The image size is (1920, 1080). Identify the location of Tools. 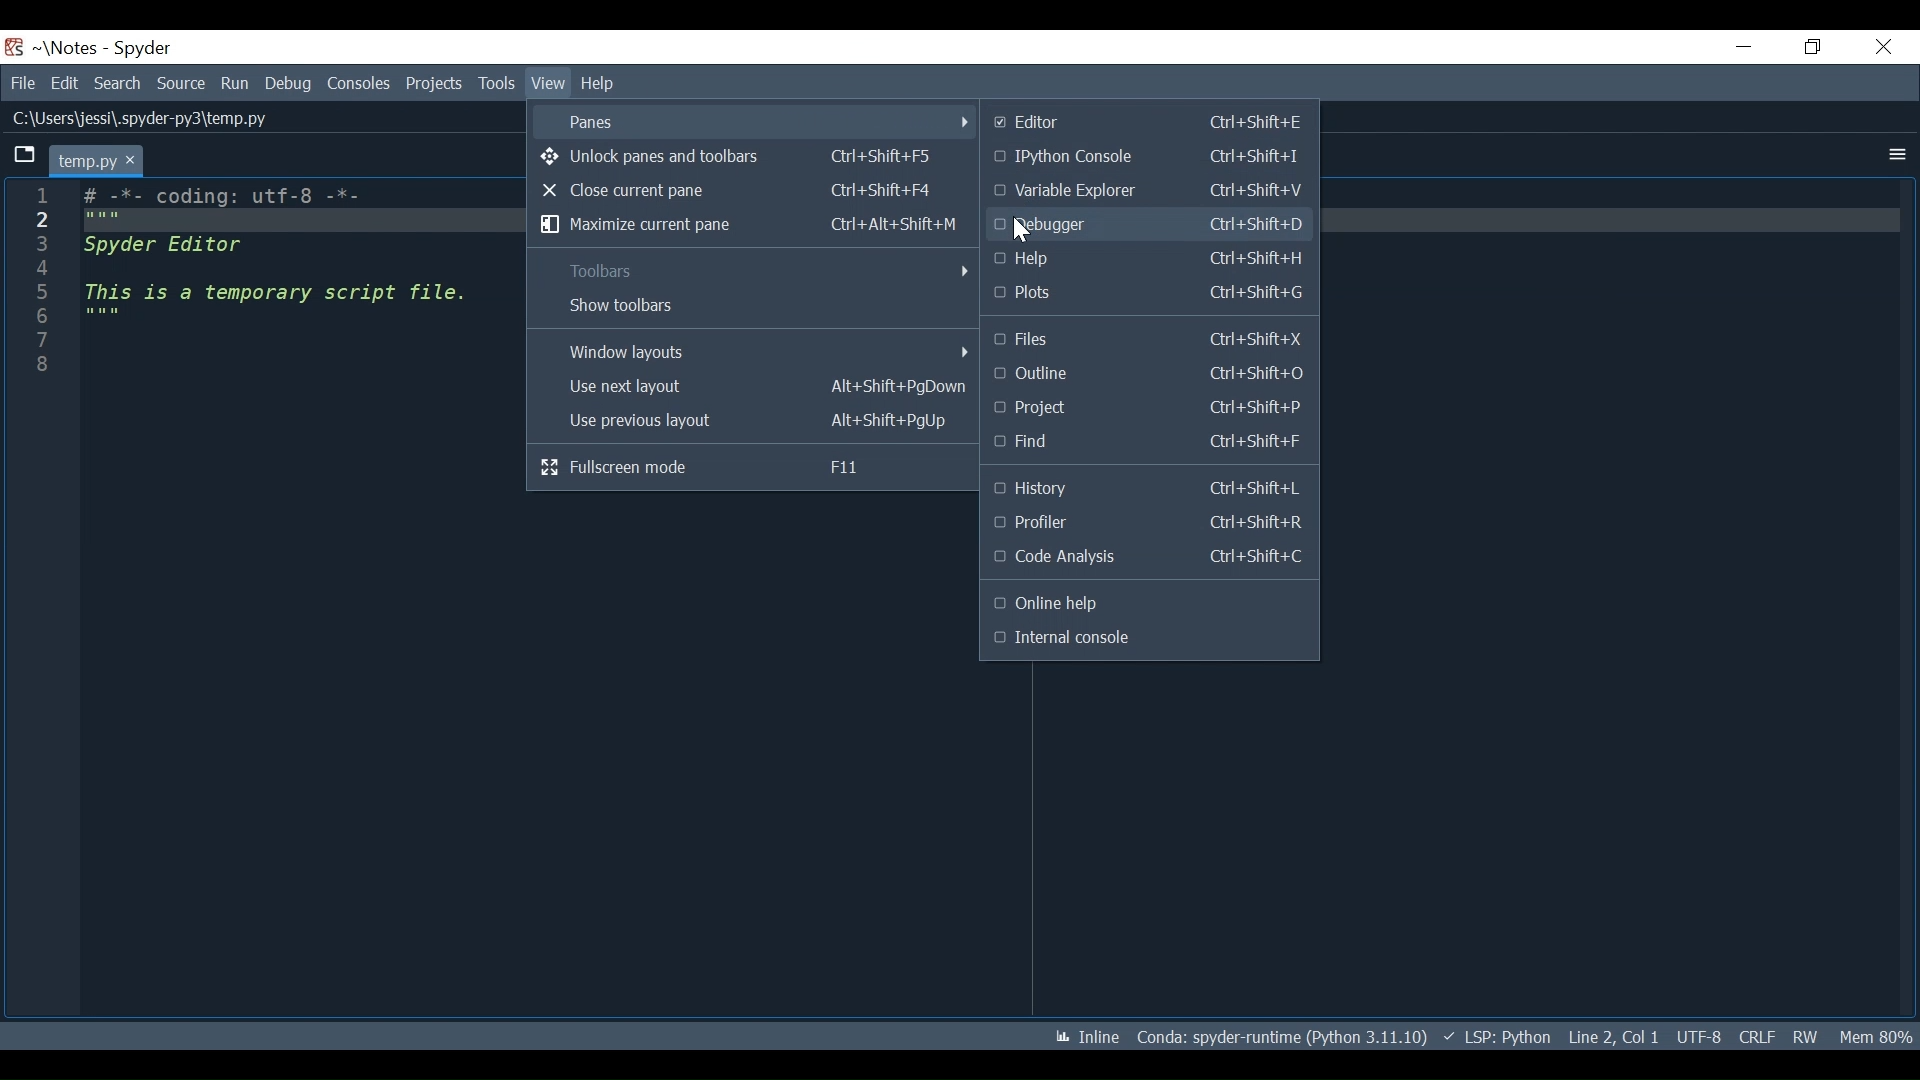
(436, 83).